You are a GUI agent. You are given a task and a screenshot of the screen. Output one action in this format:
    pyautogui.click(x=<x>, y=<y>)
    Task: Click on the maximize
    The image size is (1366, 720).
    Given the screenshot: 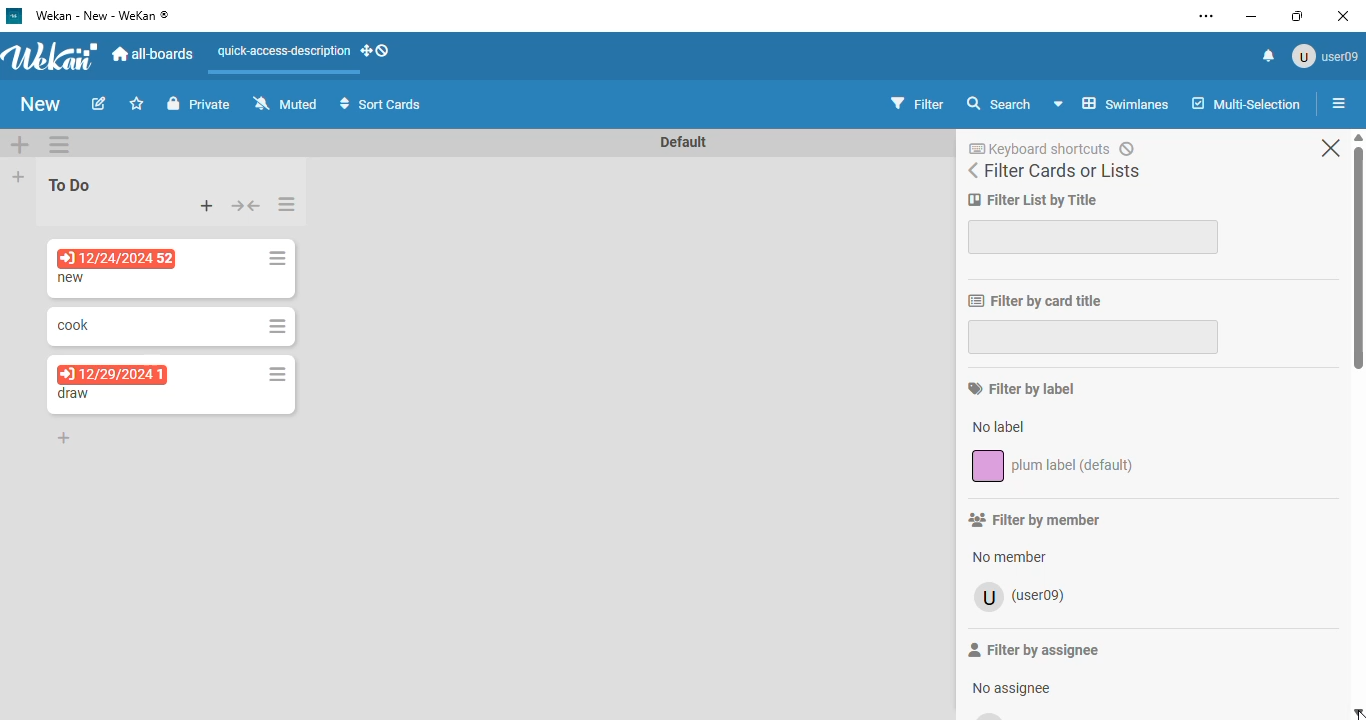 What is the action you would take?
    pyautogui.click(x=1297, y=16)
    